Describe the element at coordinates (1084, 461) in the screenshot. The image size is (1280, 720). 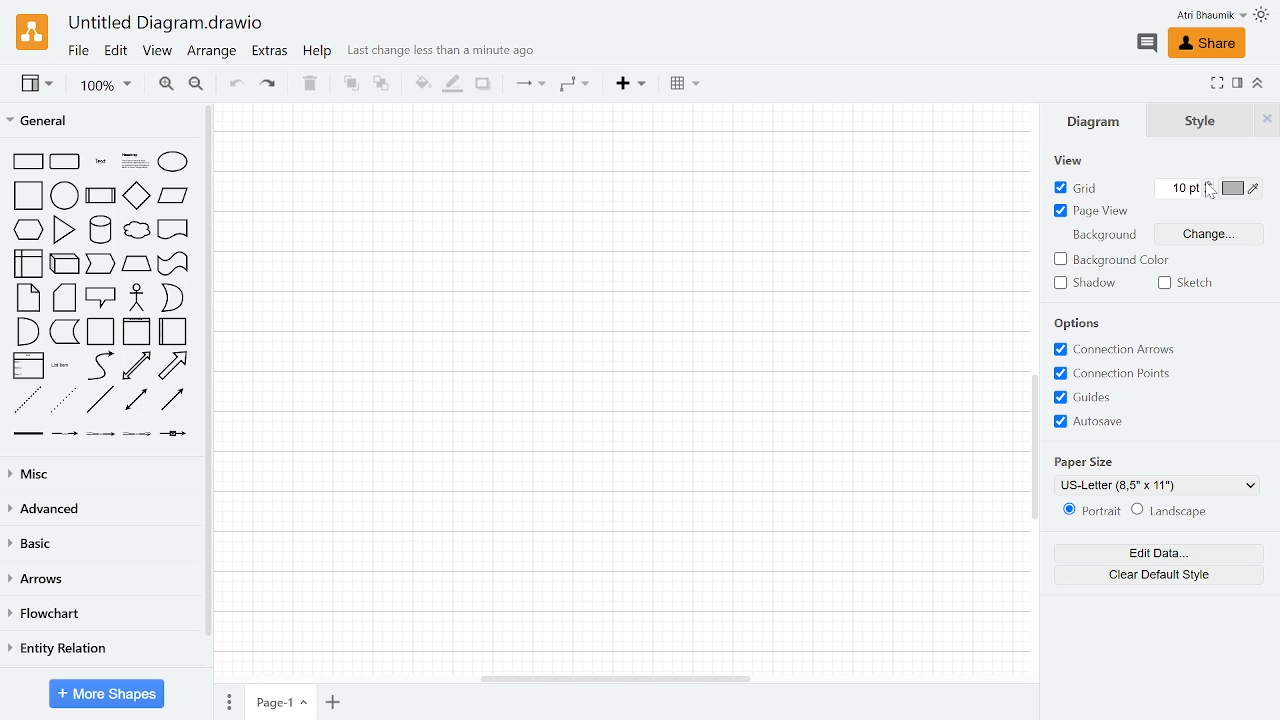
I see `Paper Size` at that location.